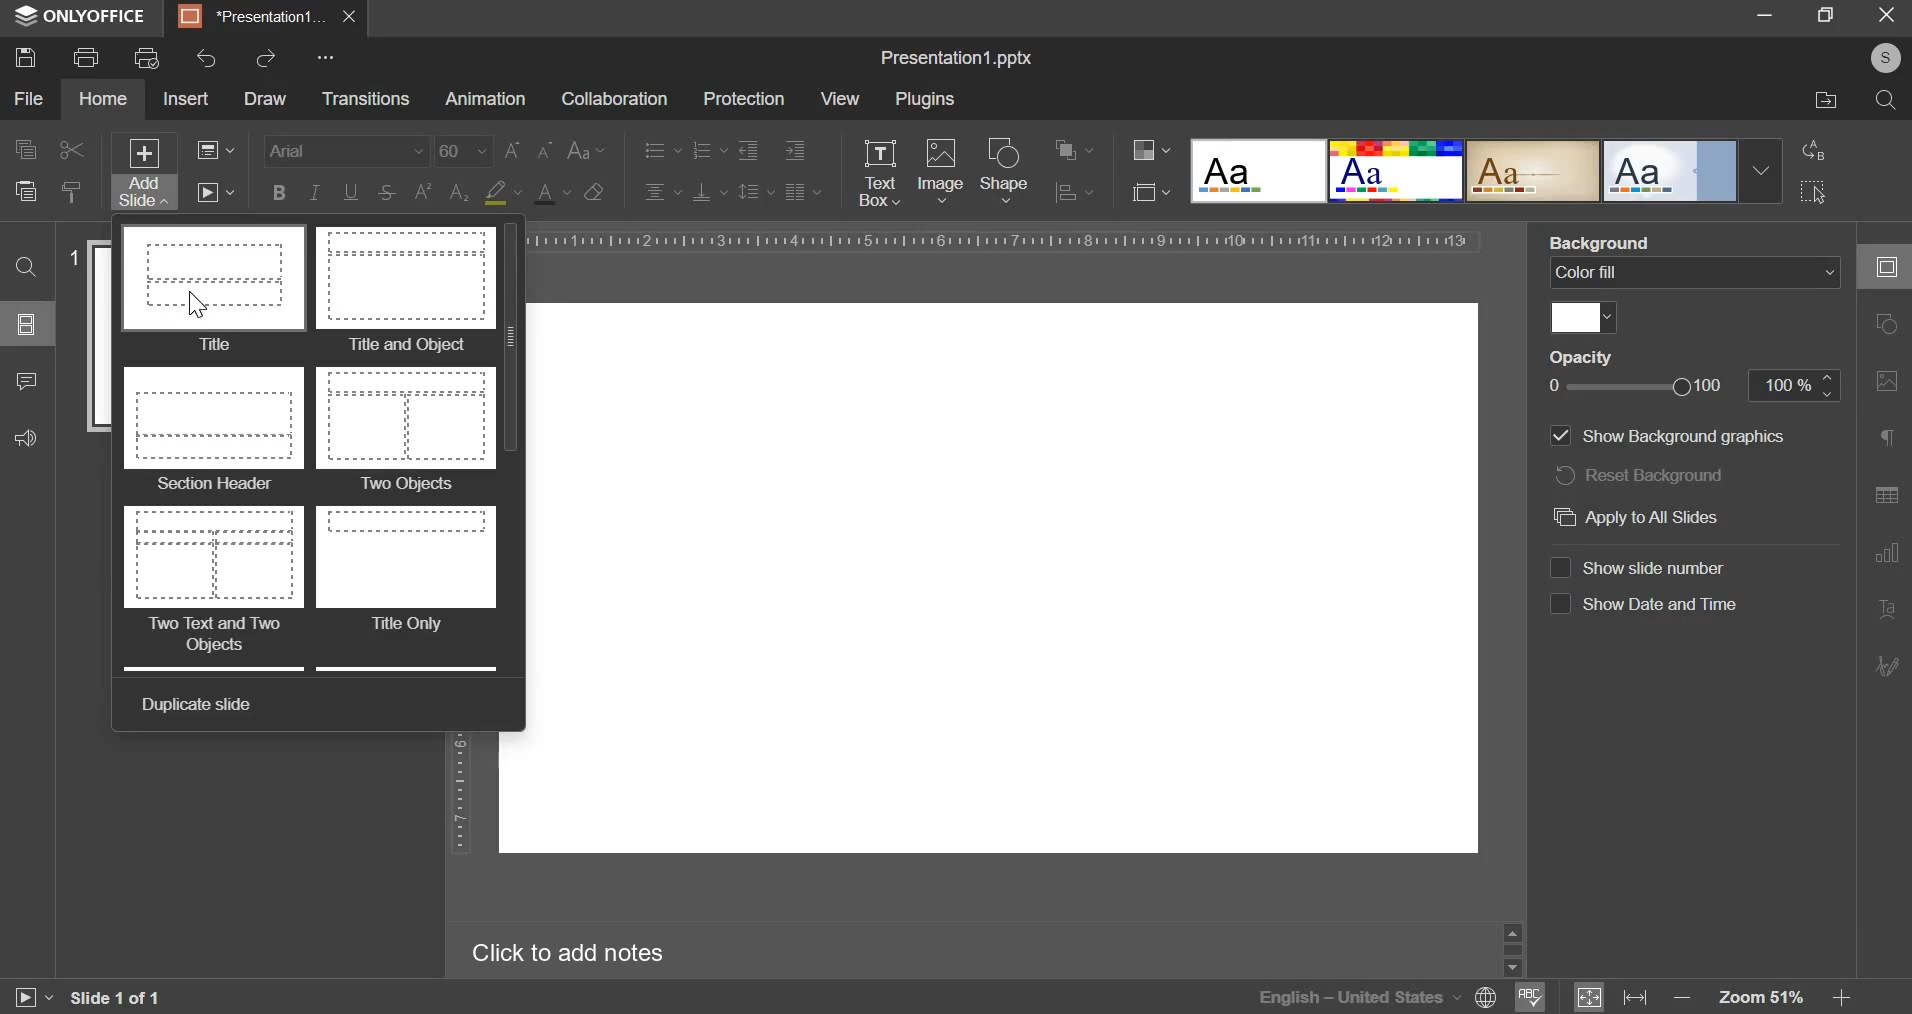  Describe the element at coordinates (1834, 16) in the screenshot. I see `full screen` at that location.